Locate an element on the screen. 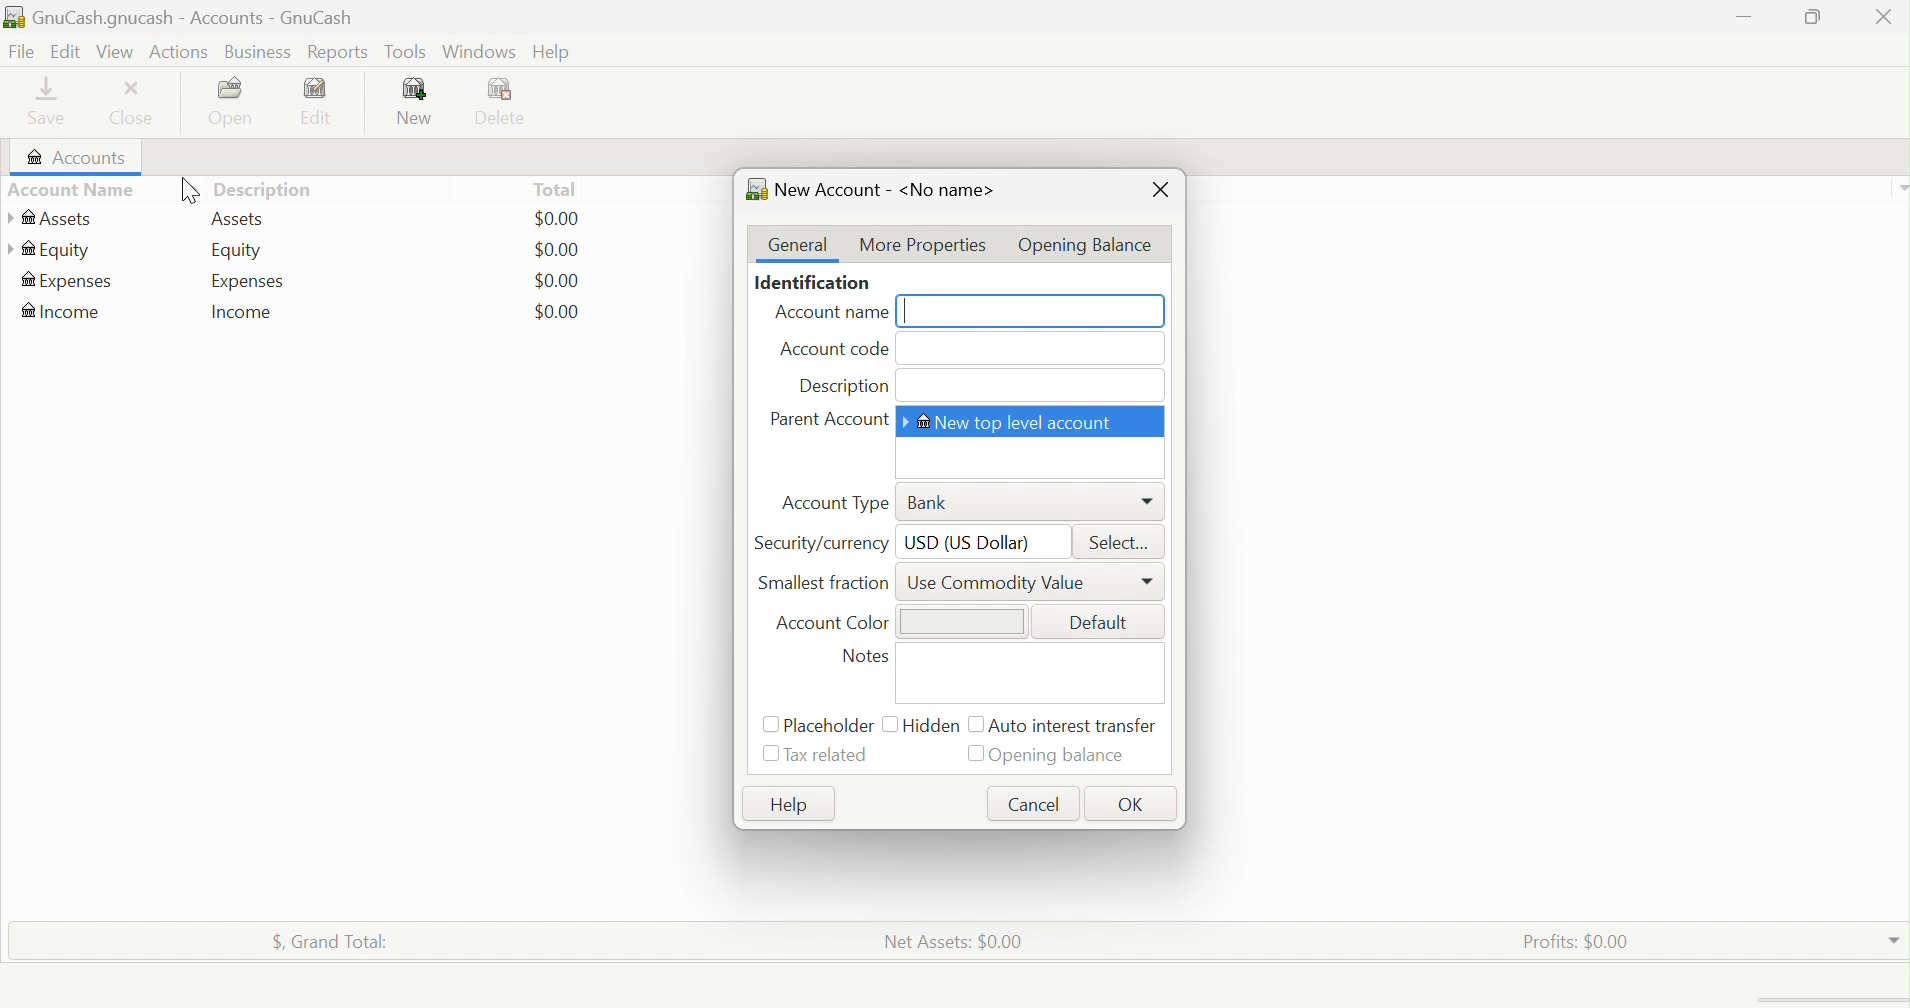  GnuCash.gnucash - Accounts - GnuCash is located at coordinates (192, 19).